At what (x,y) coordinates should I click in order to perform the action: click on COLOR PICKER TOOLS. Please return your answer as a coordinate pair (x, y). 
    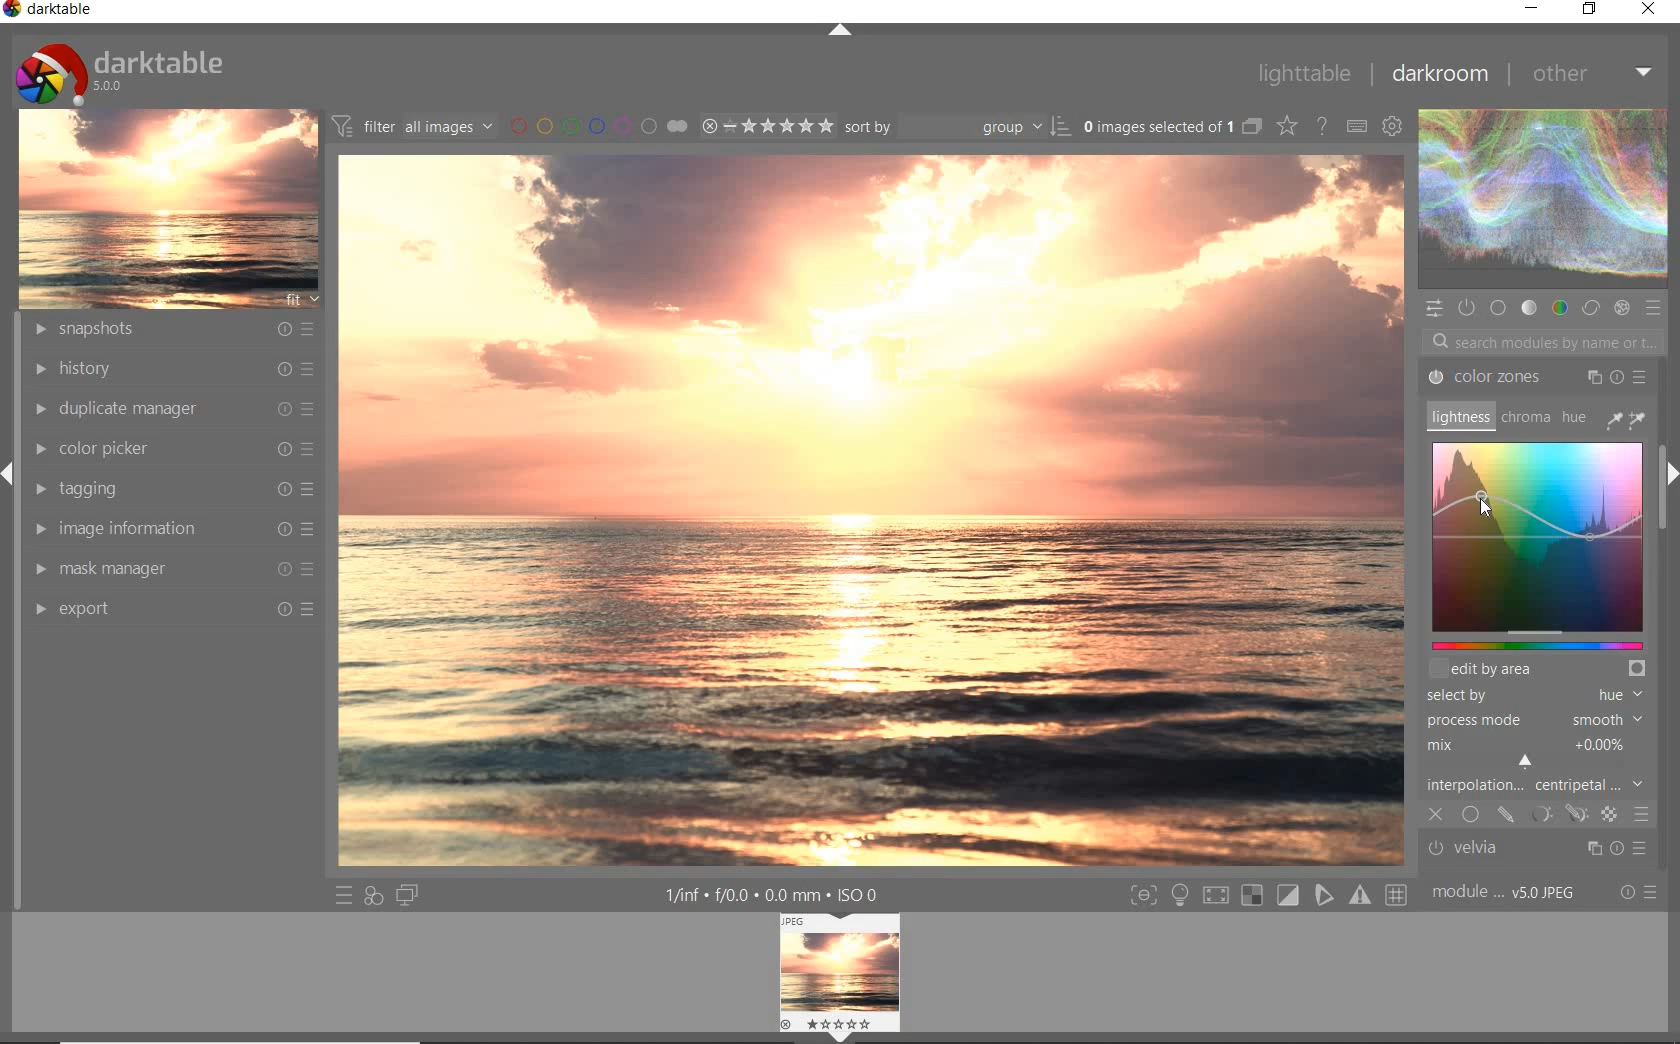
    Looking at the image, I should click on (1626, 418).